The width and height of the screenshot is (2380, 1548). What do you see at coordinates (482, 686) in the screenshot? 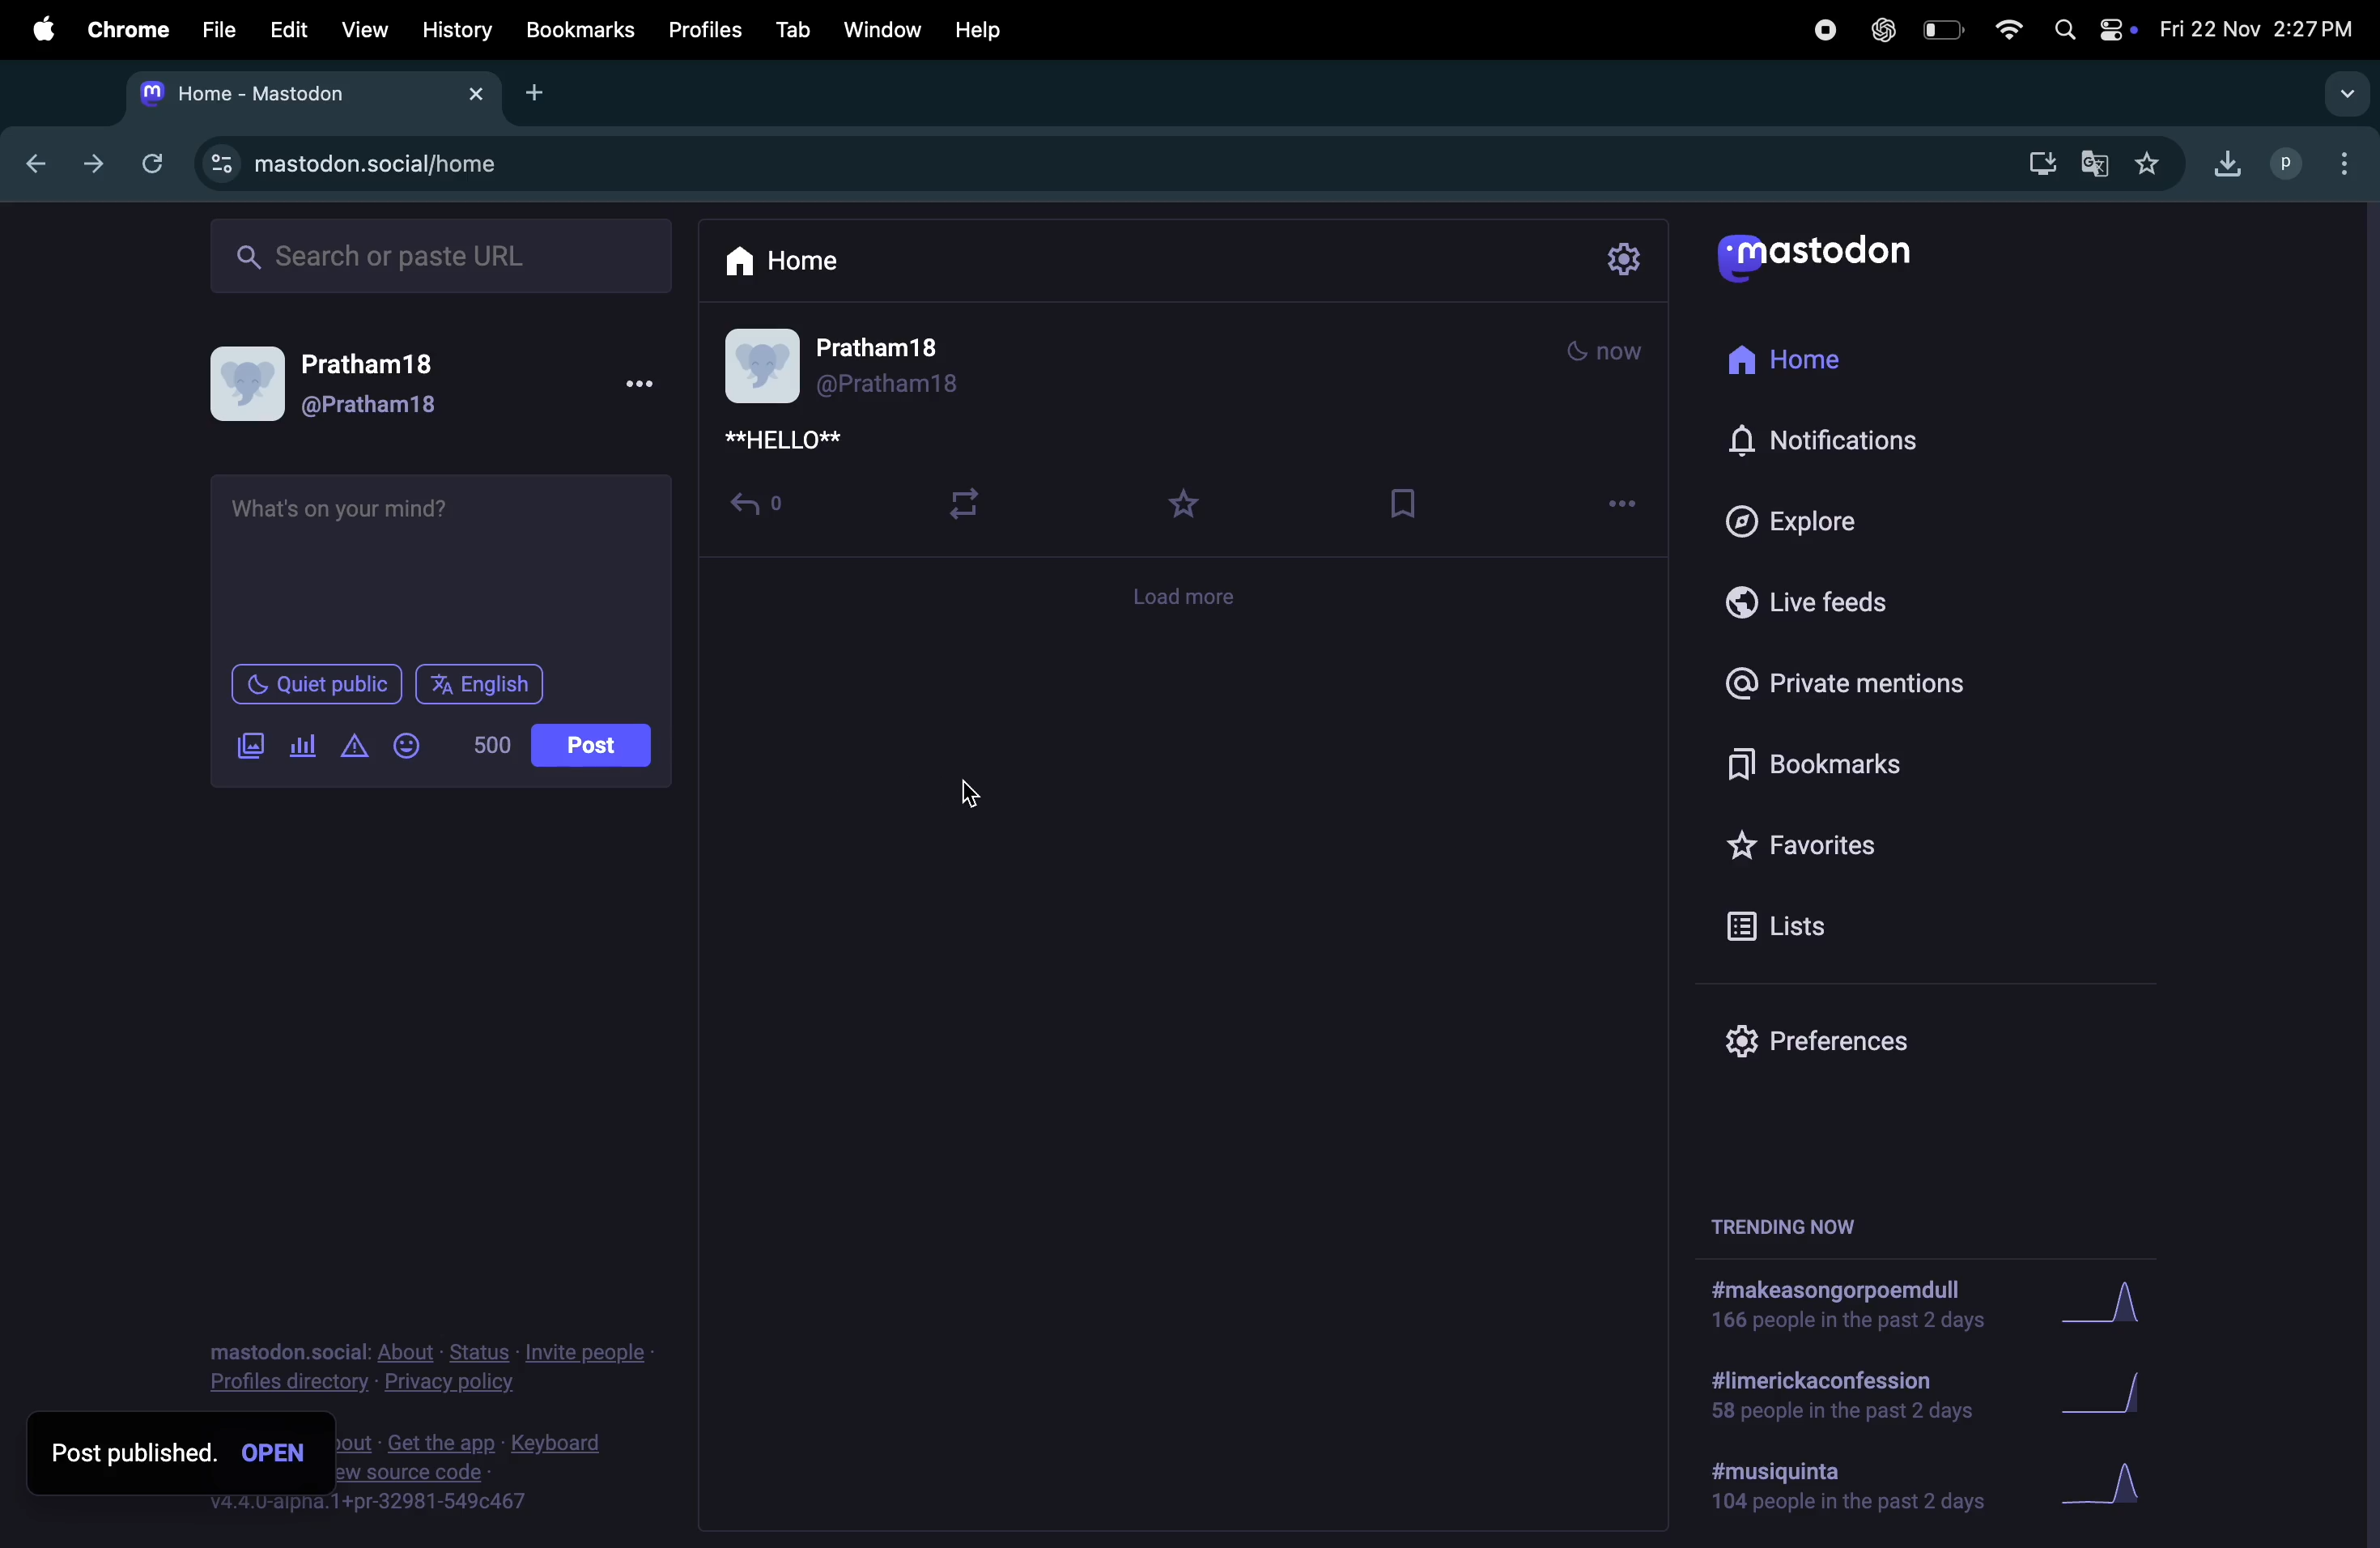
I see `language` at bounding box center [482, 686].